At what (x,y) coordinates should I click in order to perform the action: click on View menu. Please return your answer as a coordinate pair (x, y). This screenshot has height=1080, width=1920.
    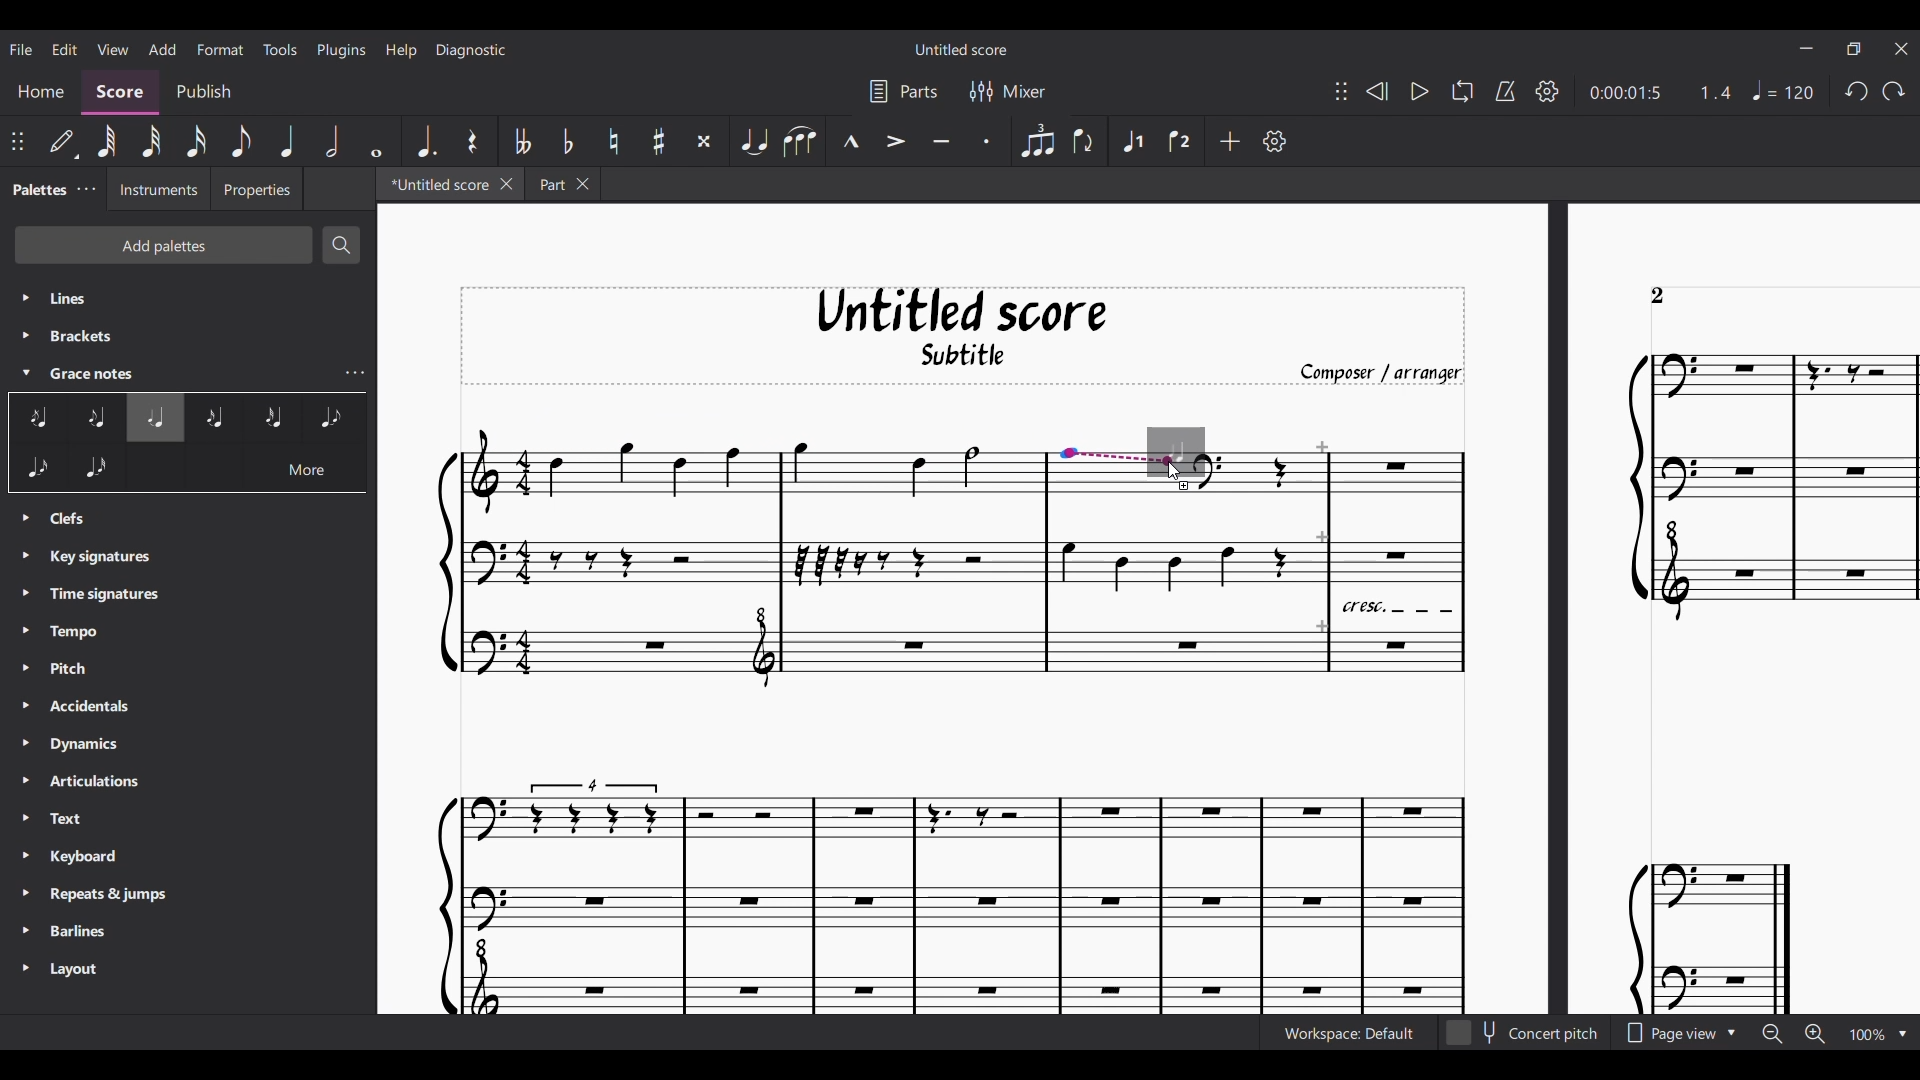
    Looking at the image, I should click on (111, 49).